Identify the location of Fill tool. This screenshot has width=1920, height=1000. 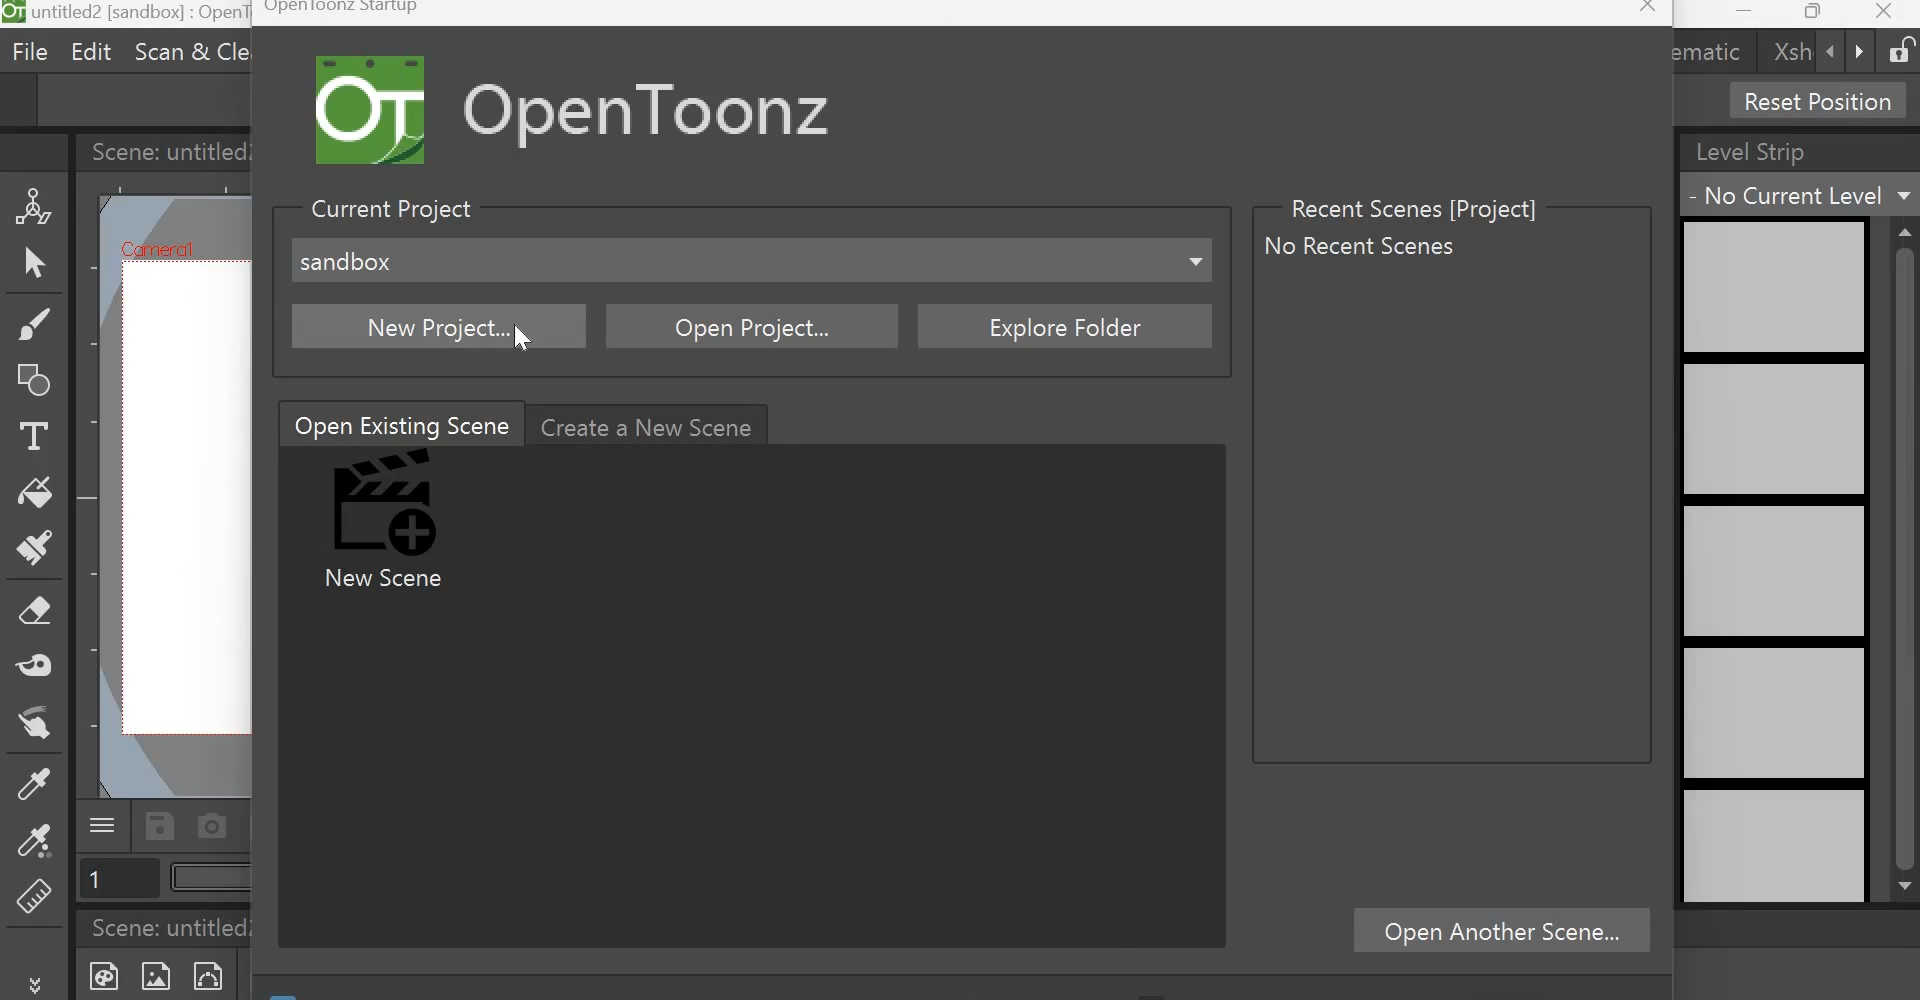
(35, 493).